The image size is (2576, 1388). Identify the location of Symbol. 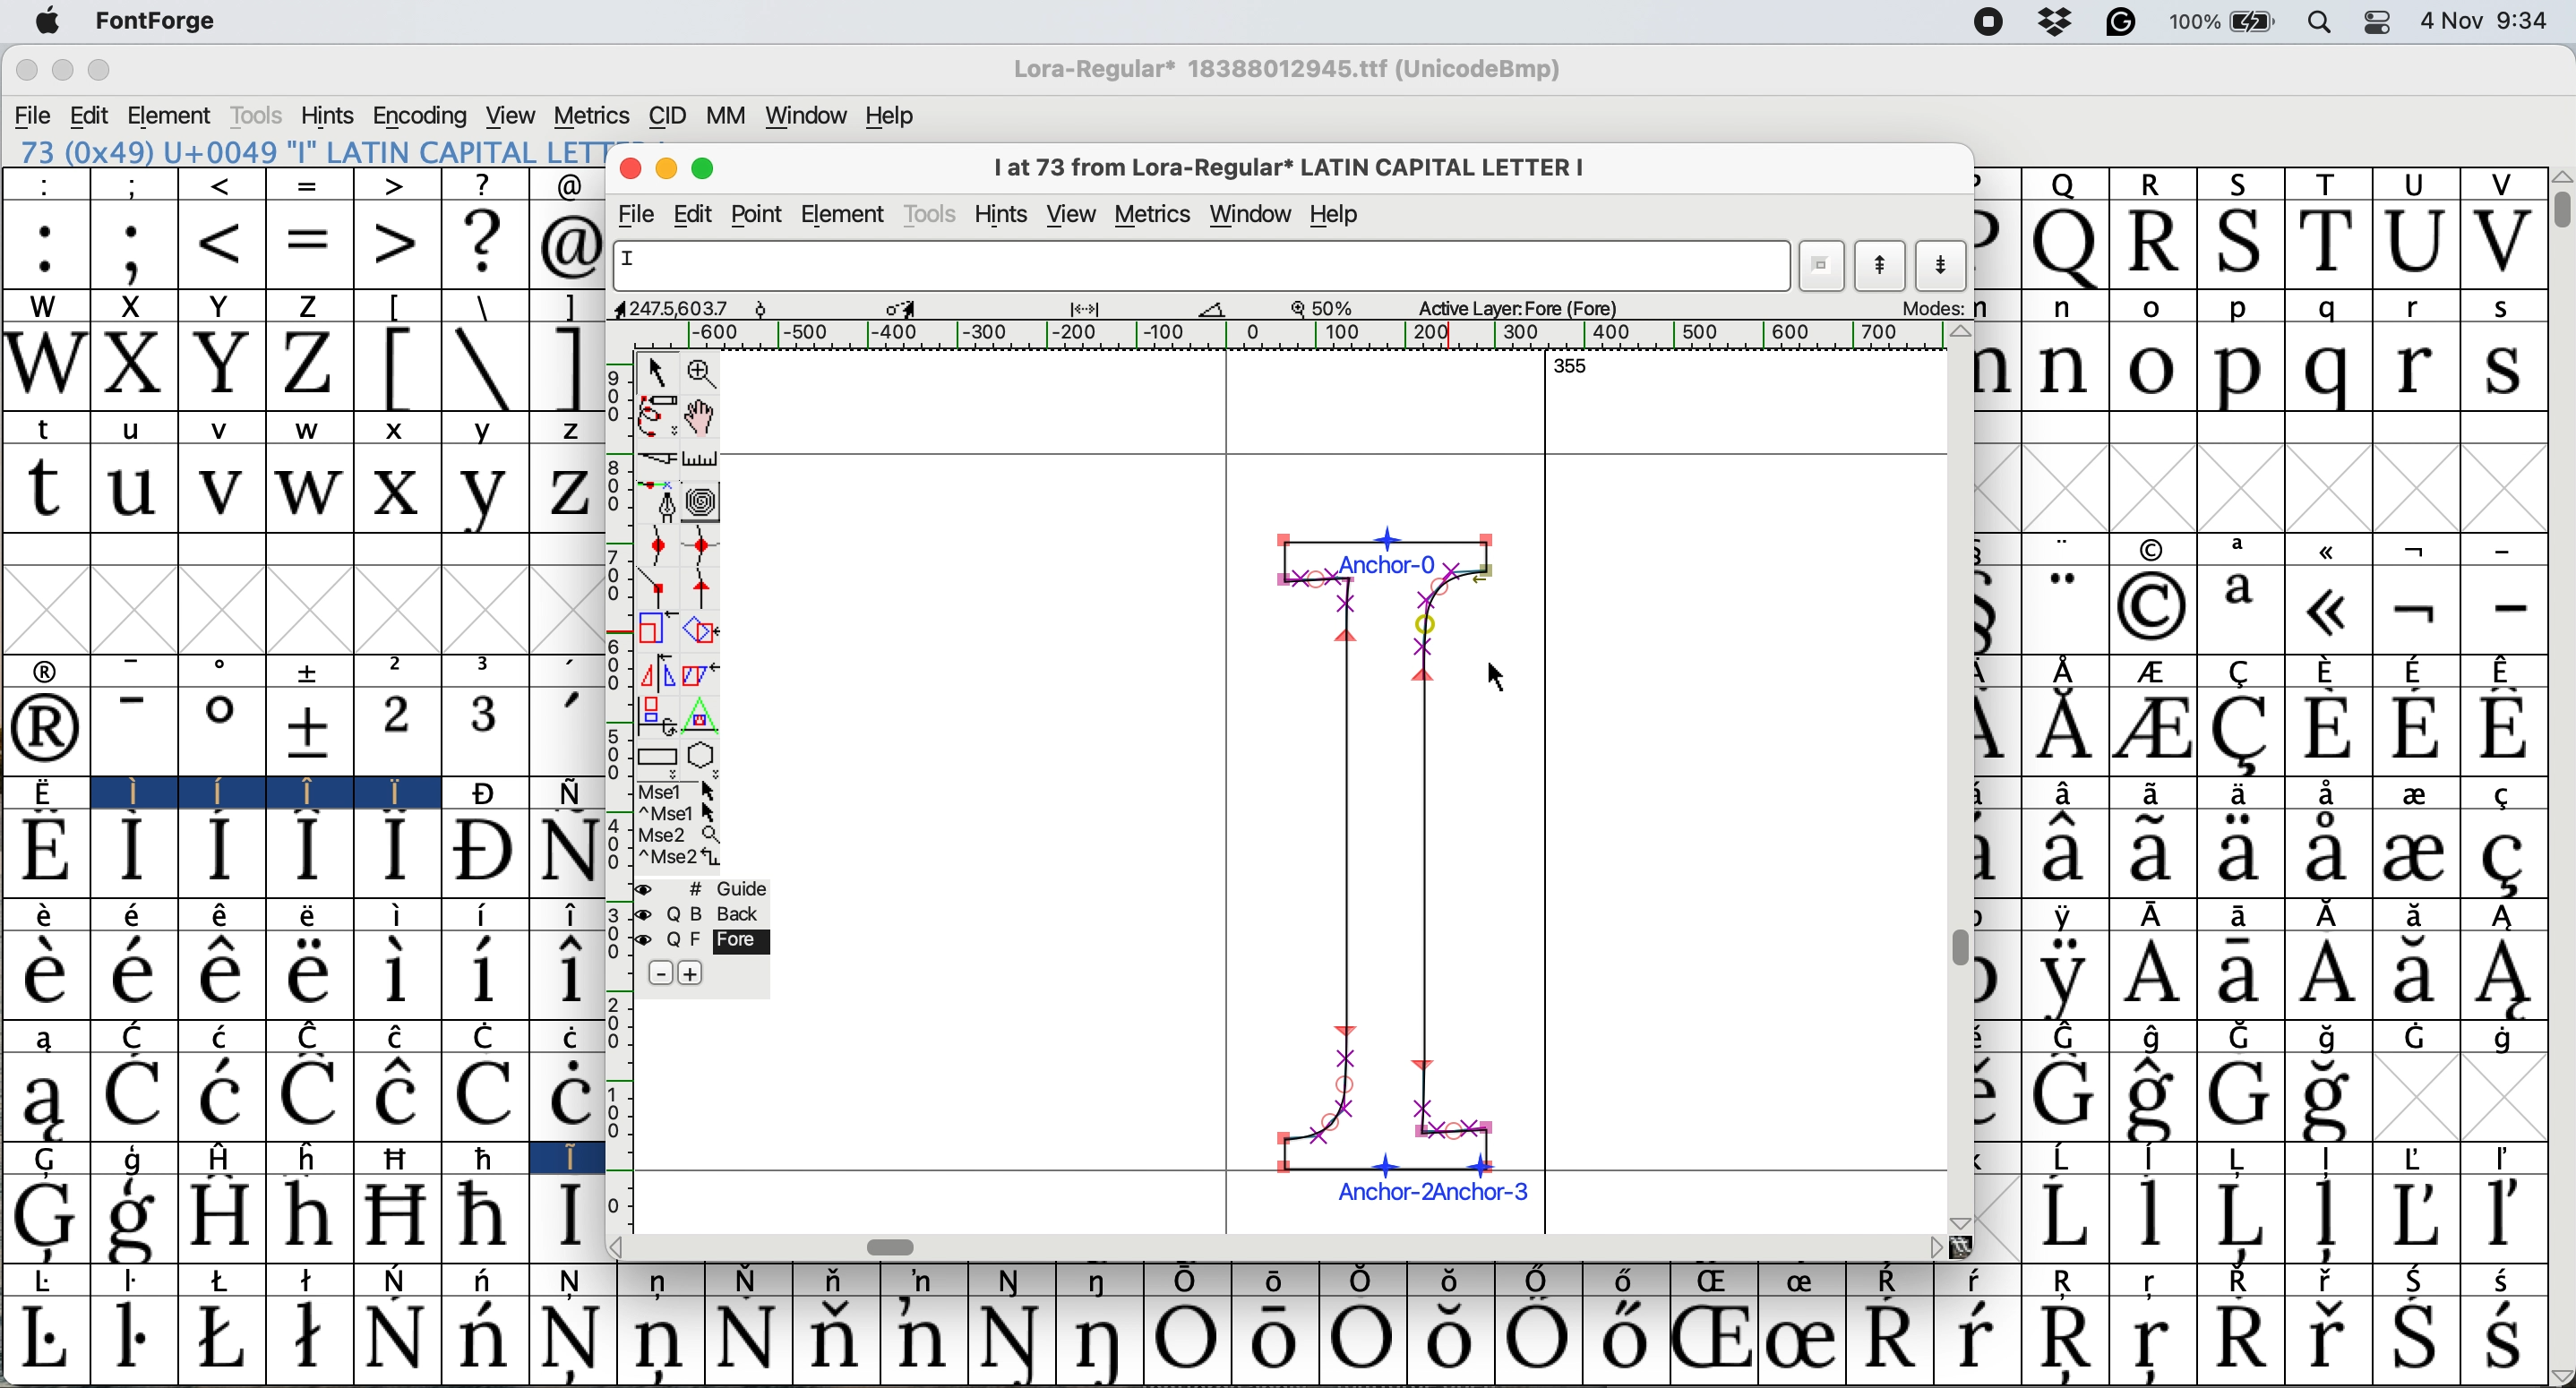
(2325, 609).